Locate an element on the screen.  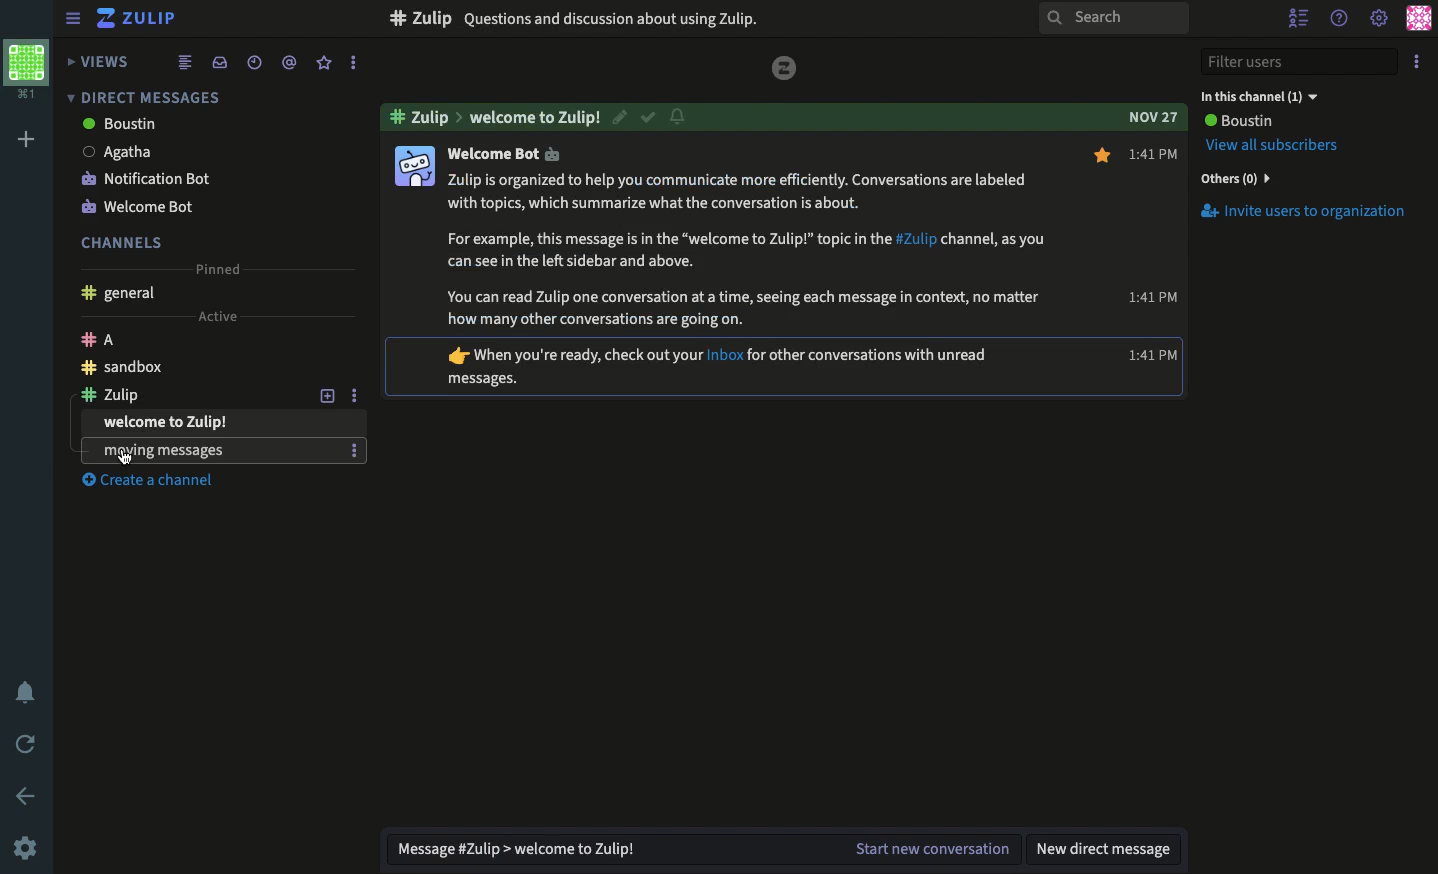
Start the conversation is located at coordinates (929, 850).